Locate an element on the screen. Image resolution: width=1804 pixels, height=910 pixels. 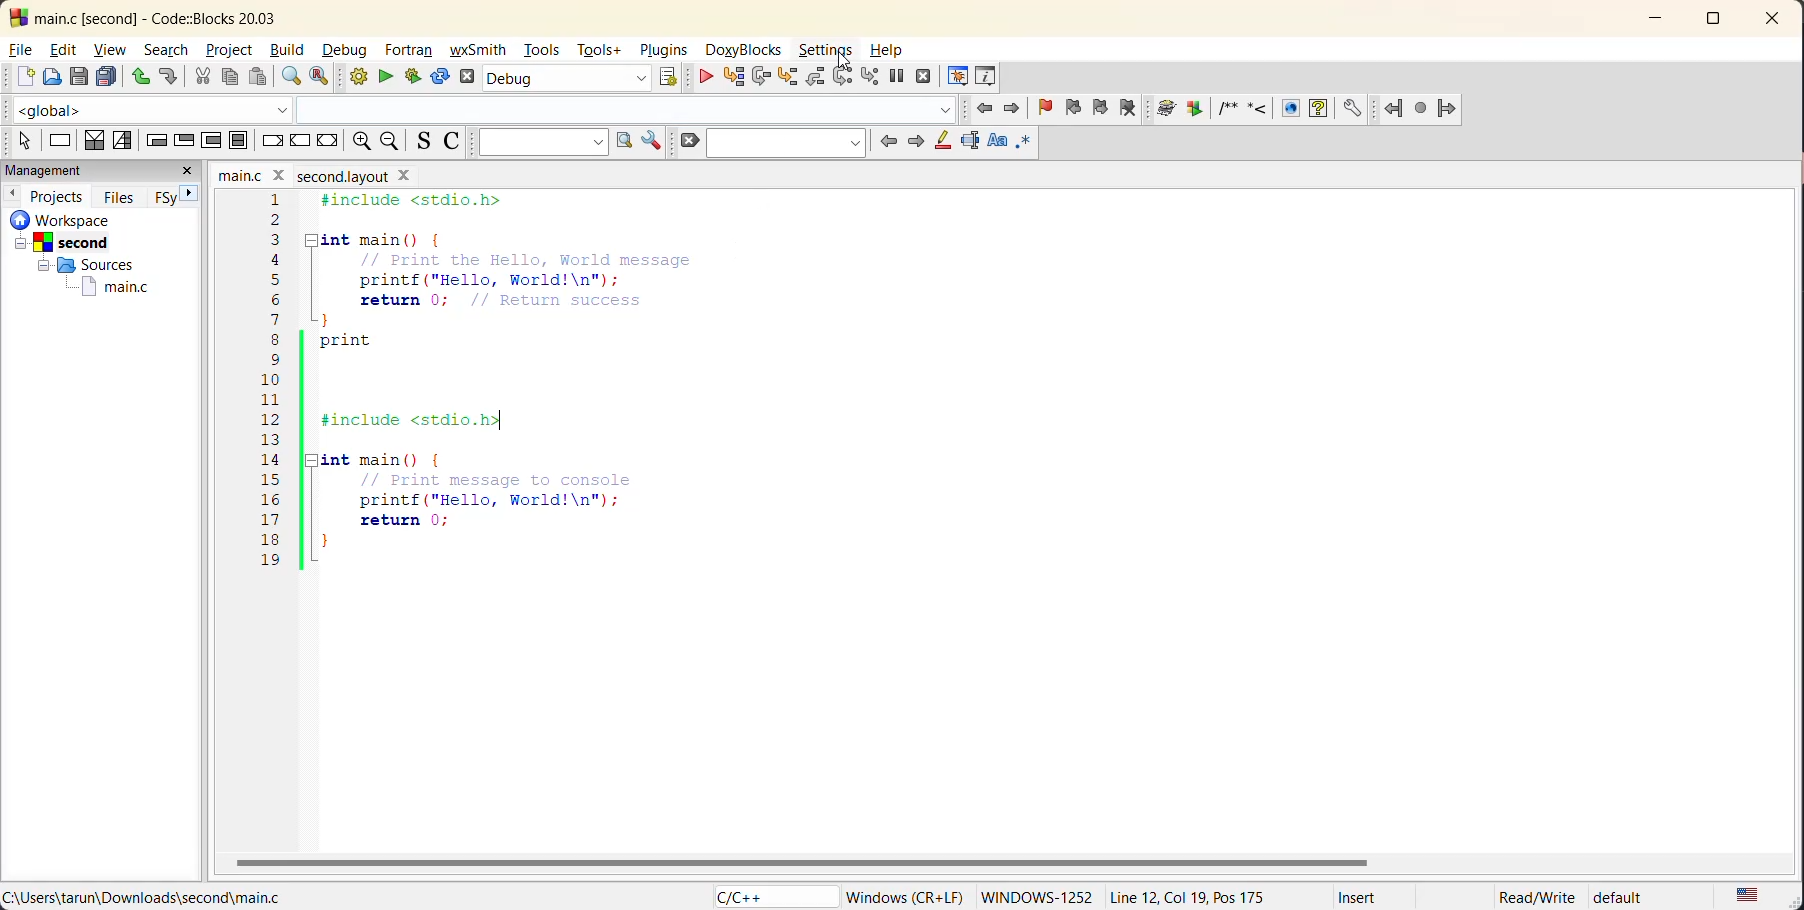
save is located at coordinates (77, 75).